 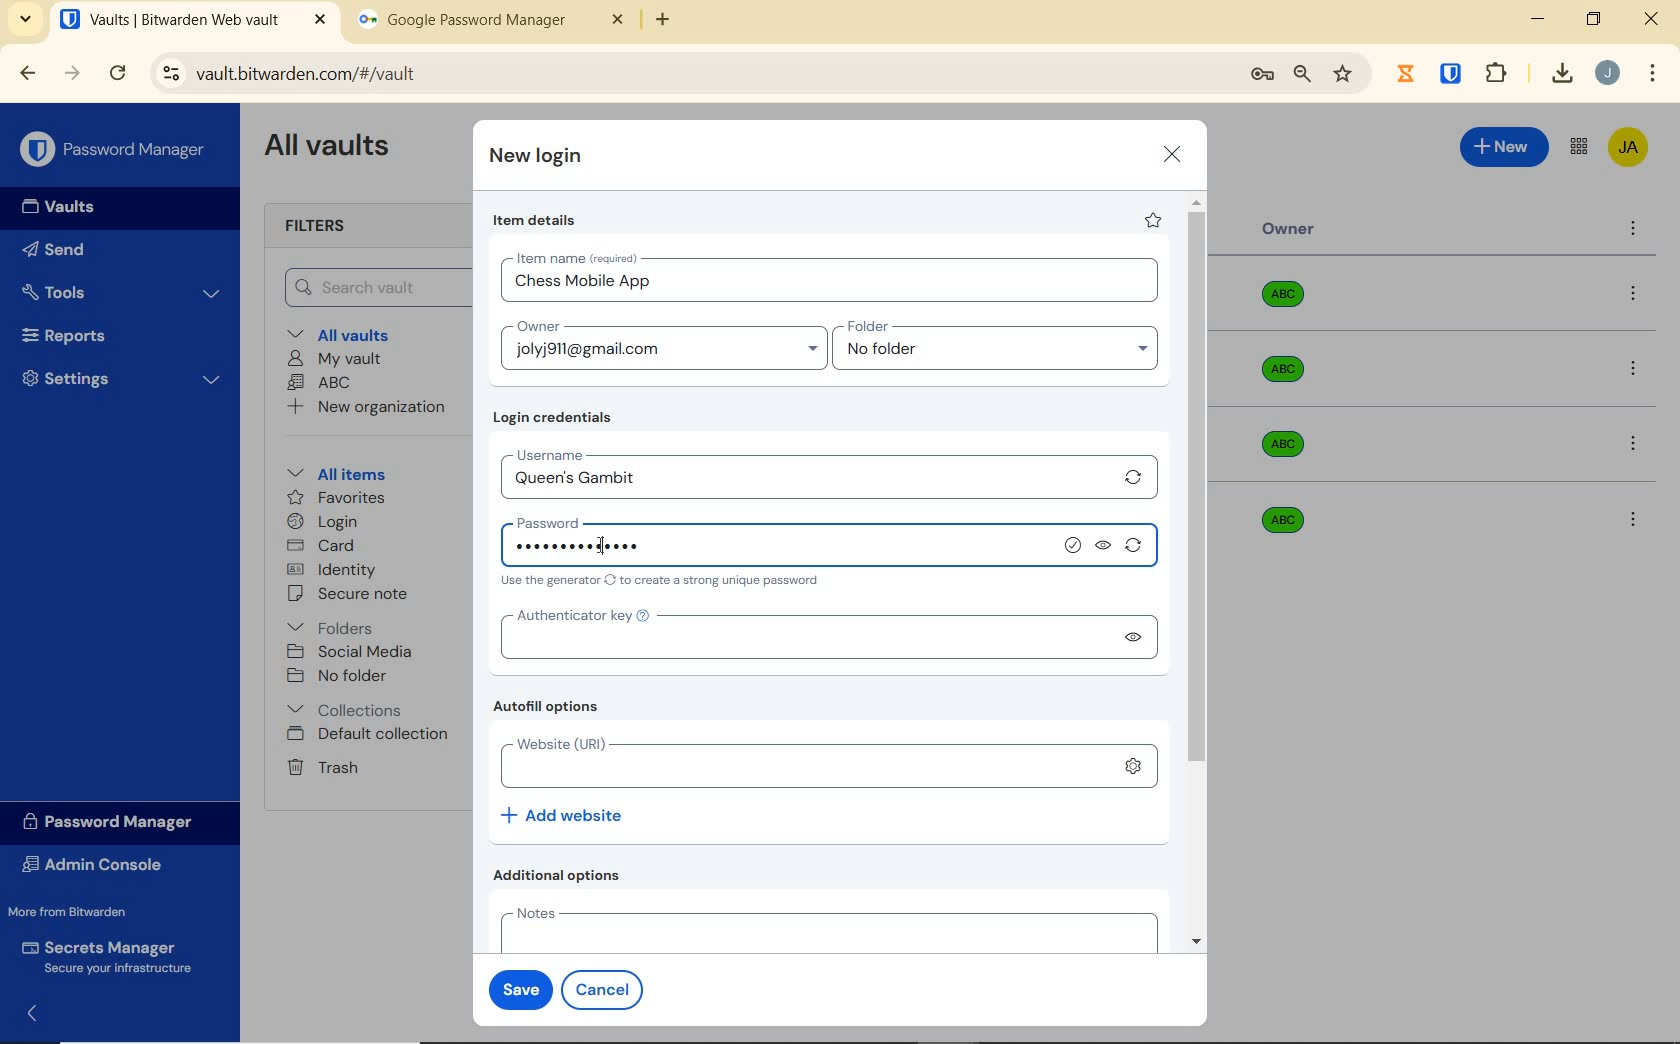 What do you see at coordinates (103, 958) in the screenshot?
I see `Secrets Manager` at bounding box center [103, 958].